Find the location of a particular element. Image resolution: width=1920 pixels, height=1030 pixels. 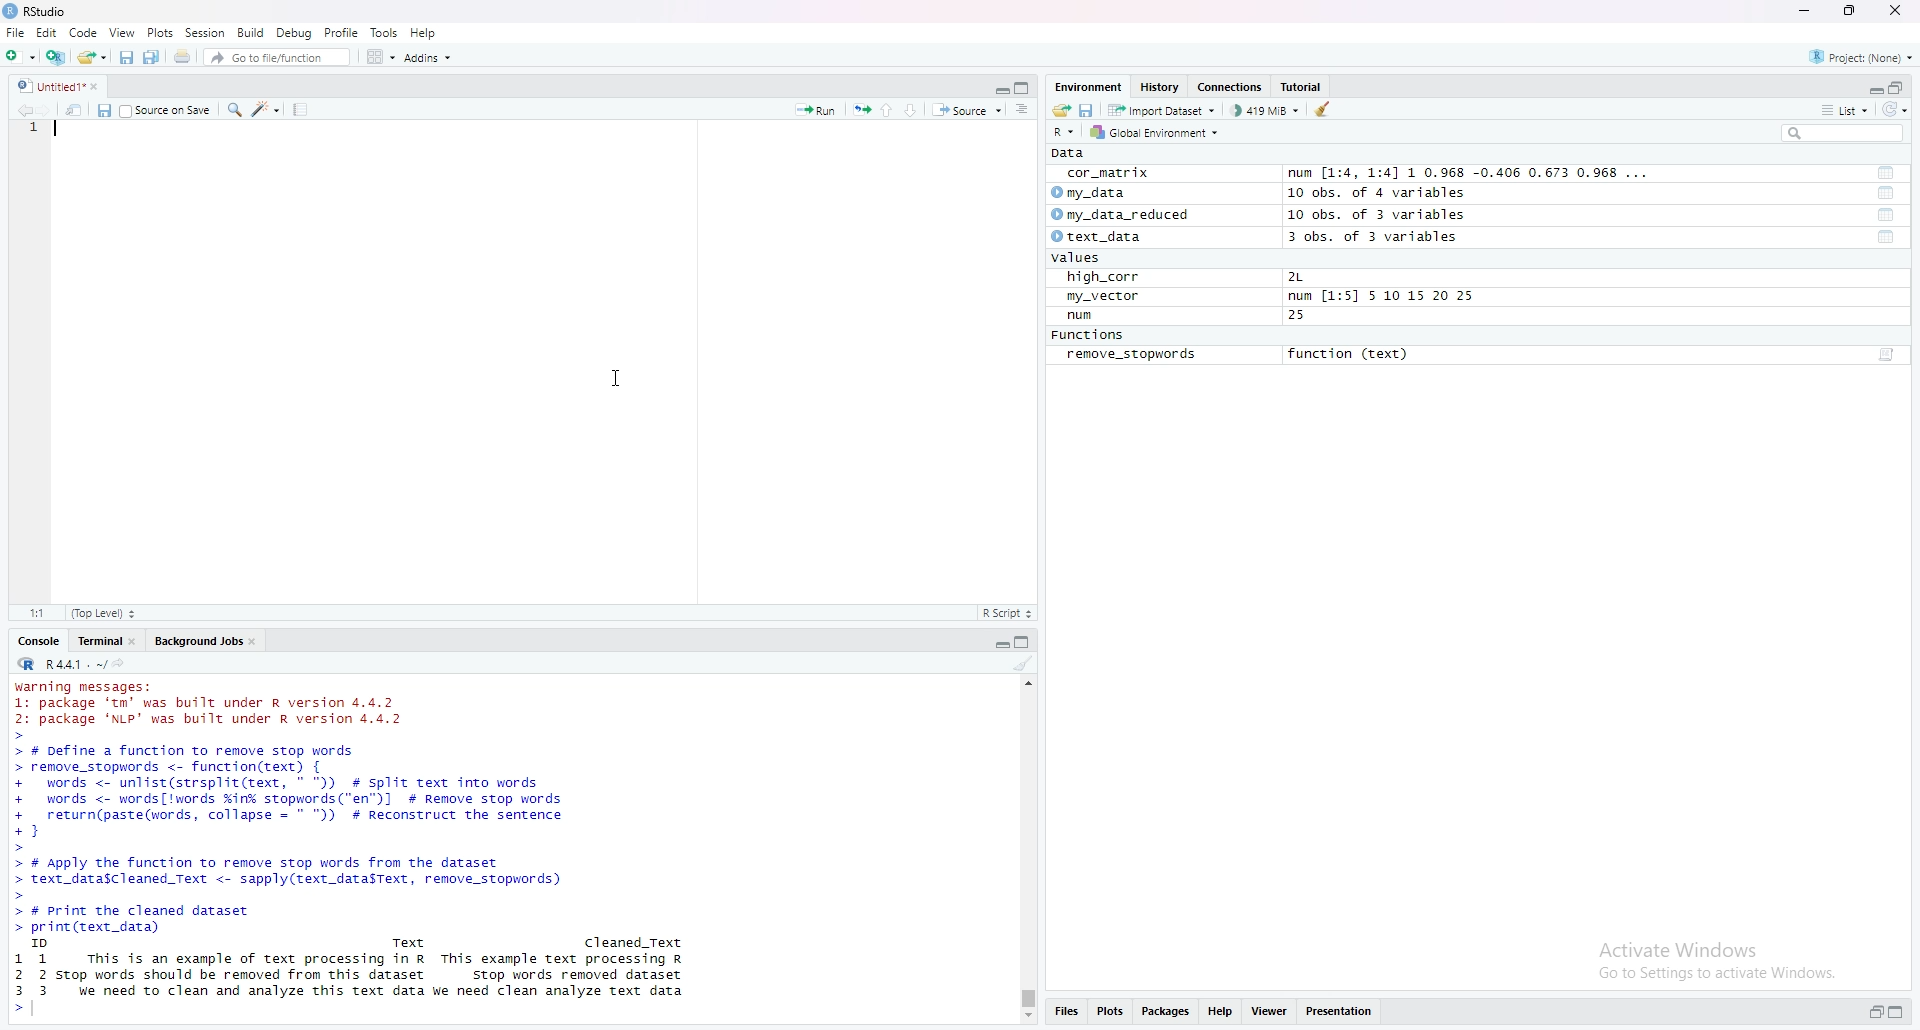

Typing indicator is located at coordinates (56, 132).